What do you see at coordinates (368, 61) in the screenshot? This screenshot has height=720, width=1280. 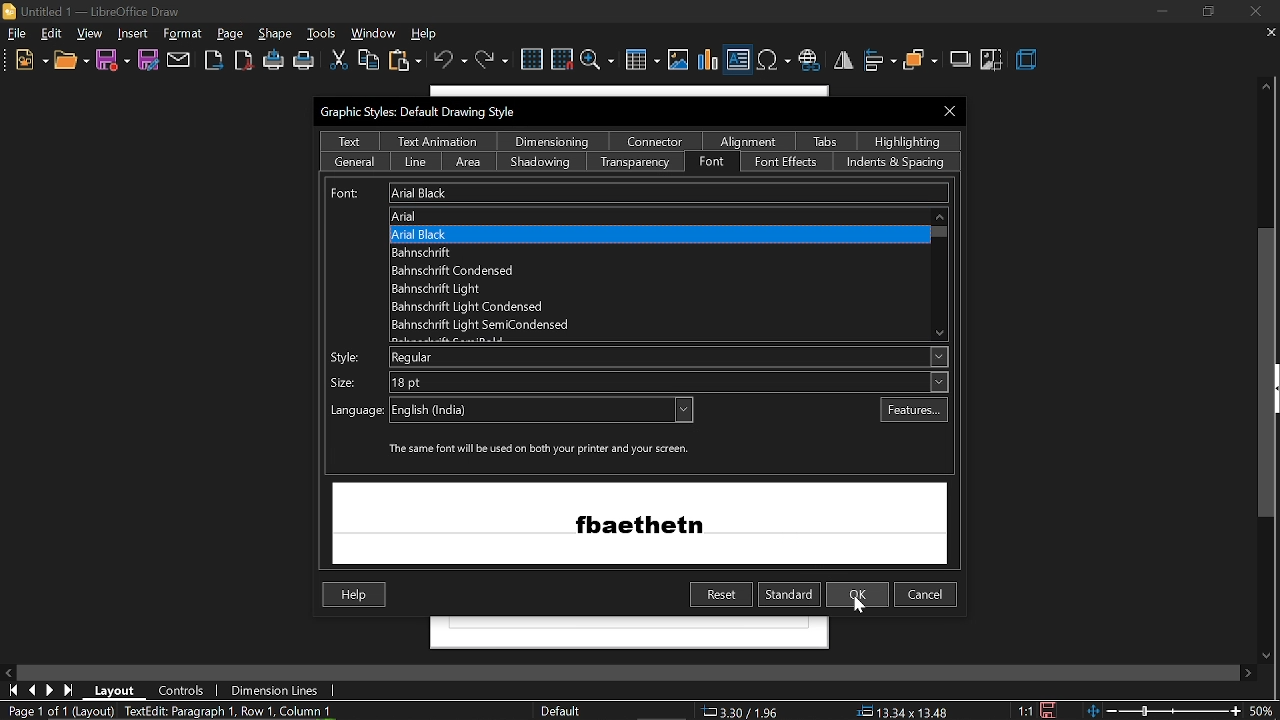 I see `copy` at bounding box center [368, 61].